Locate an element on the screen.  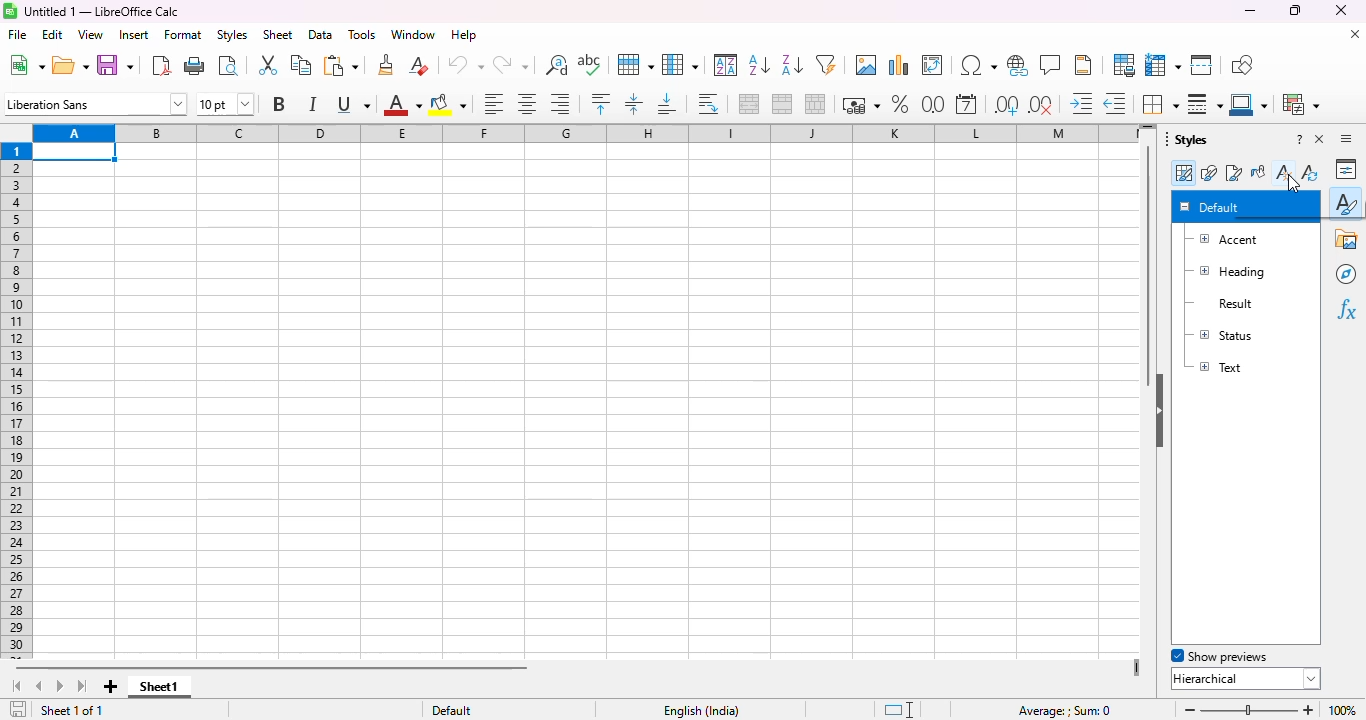
formula is located at coordinates (1065, 711).